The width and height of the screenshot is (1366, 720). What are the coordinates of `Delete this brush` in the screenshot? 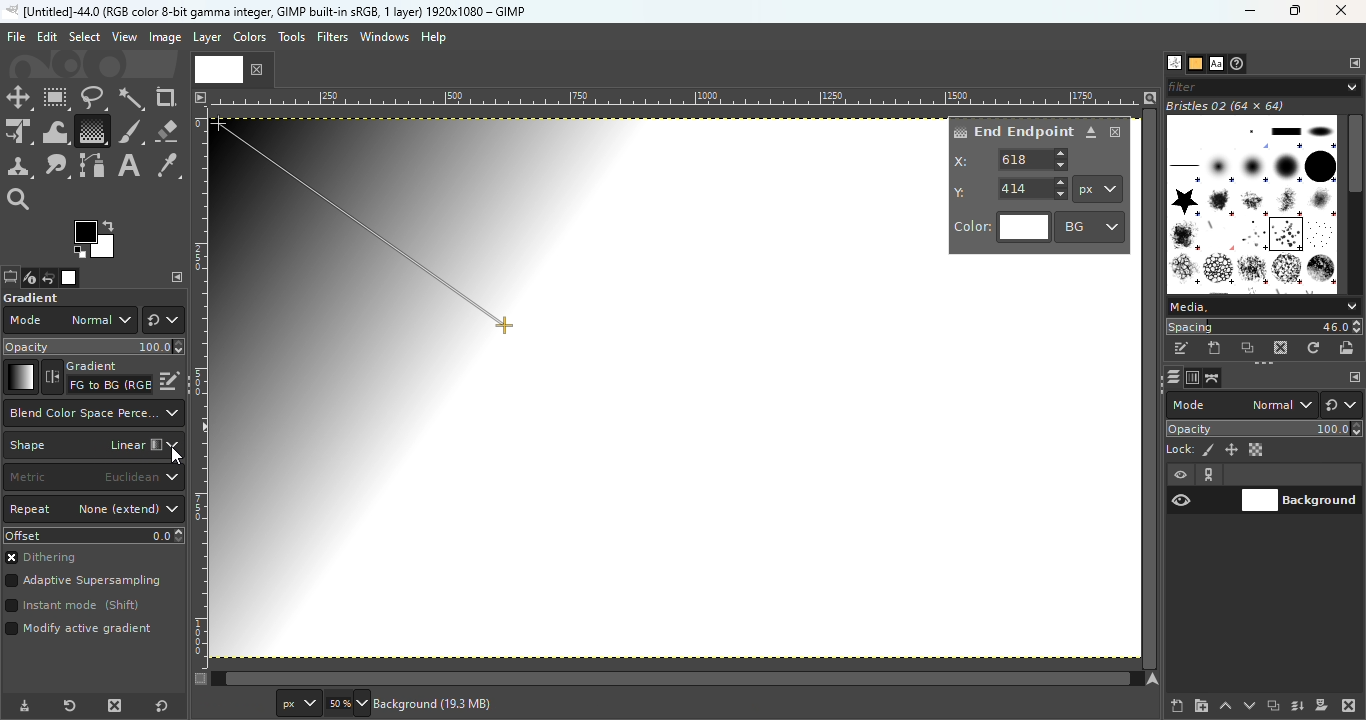 It's located at (1282, 347).